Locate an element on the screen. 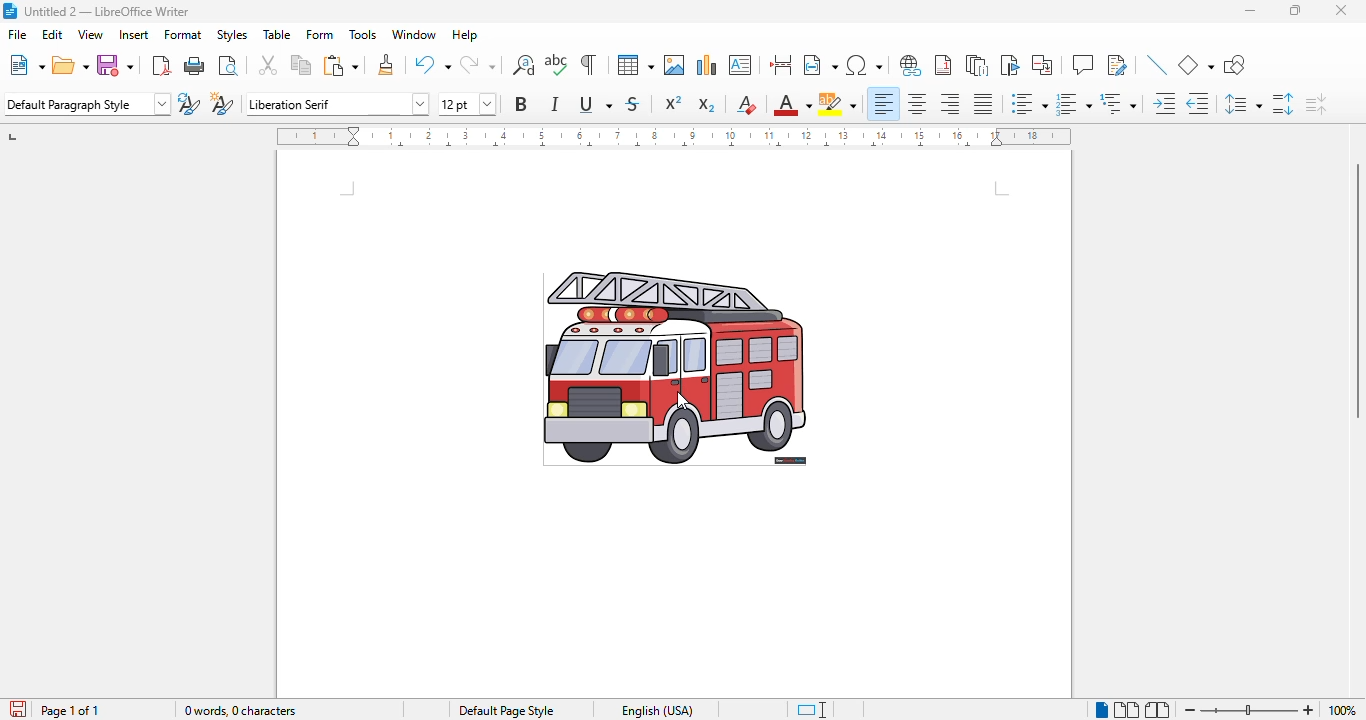 Image resolution: width=1366 pixels, height=720 pixels. logo is located at coordinates (10, 11).